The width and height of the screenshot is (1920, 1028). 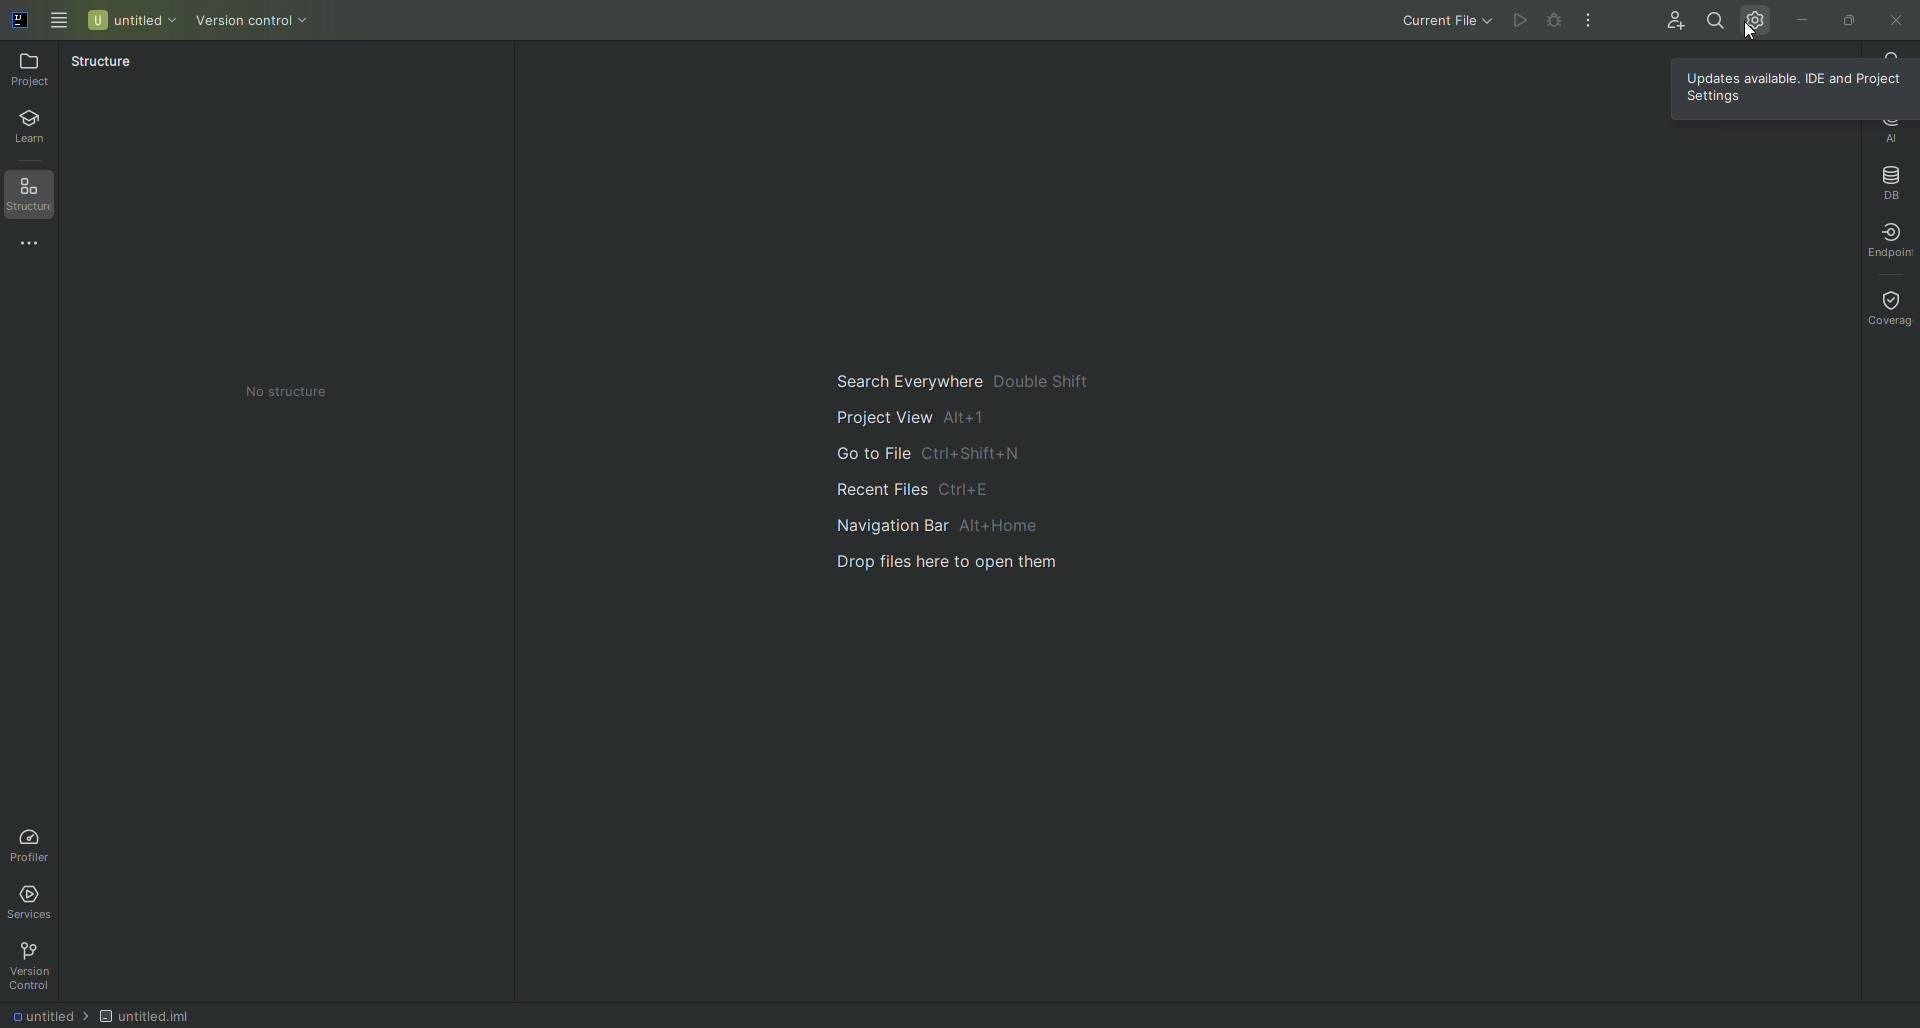 What do you see at coordinates (37, 245) in the screenshot?
I see `More tools` at bounding box center [37, 245].